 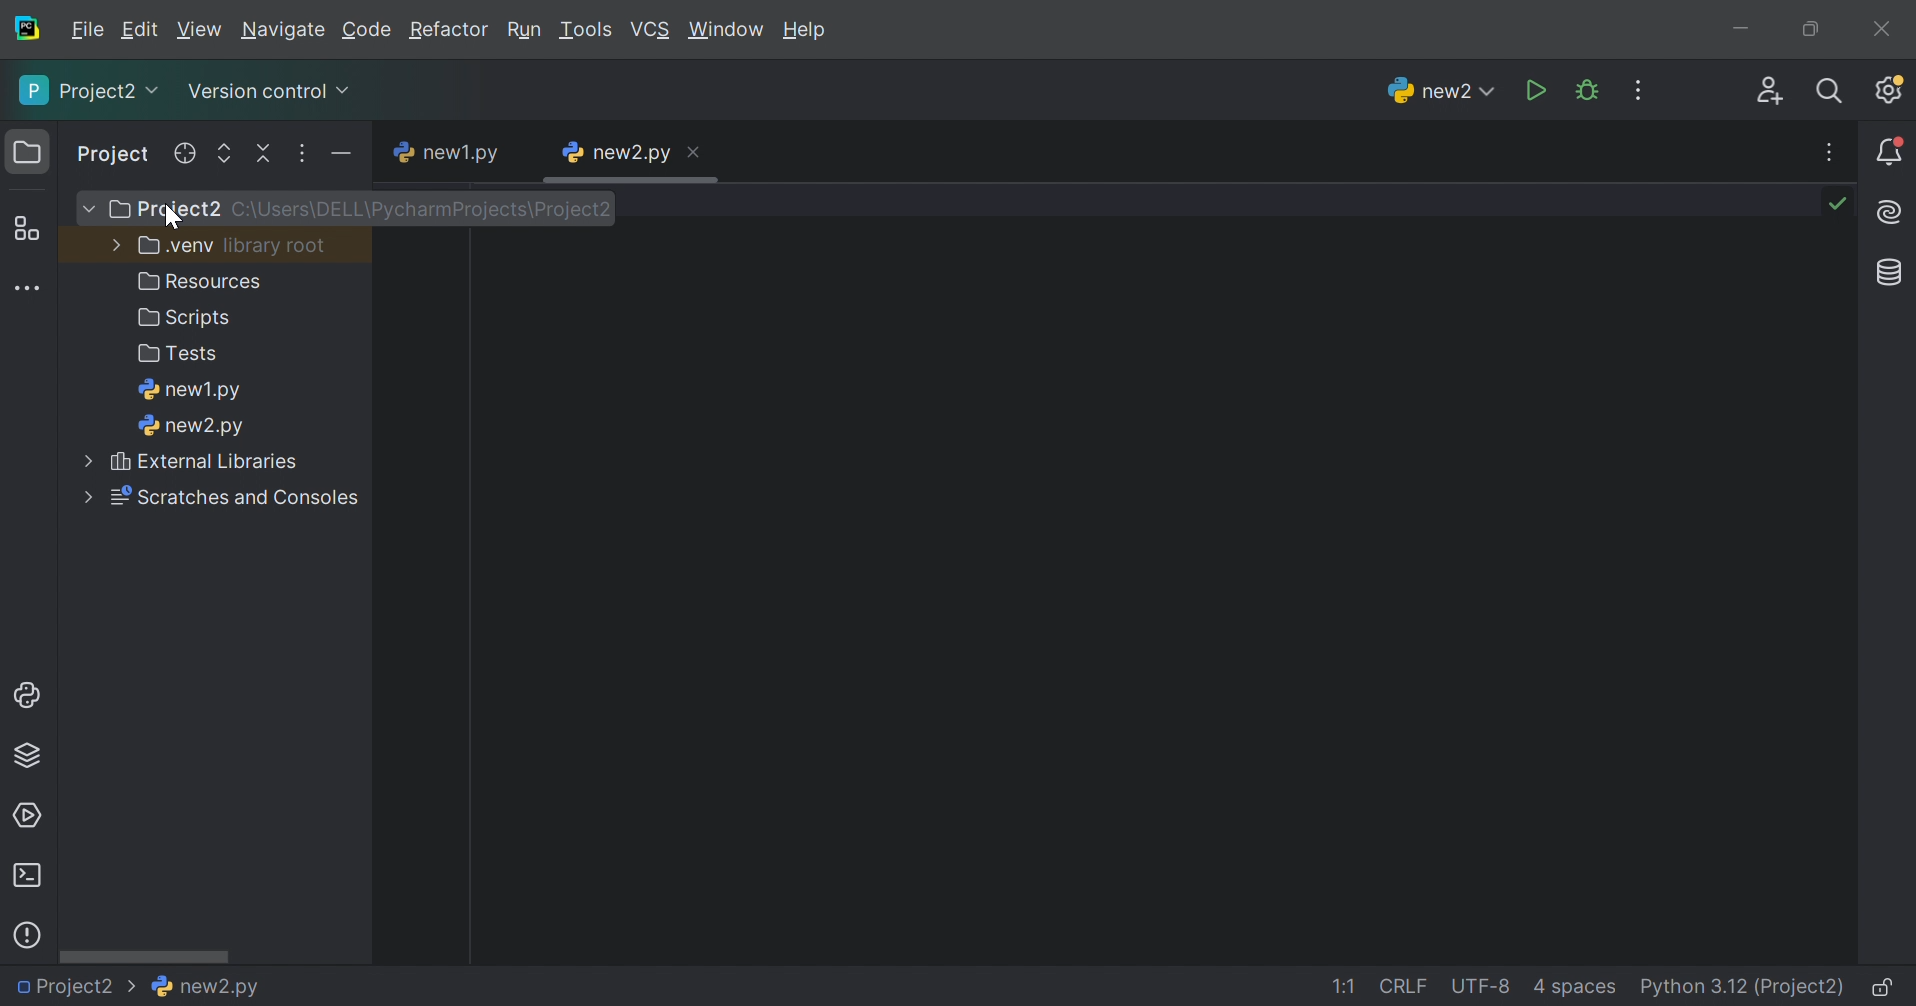 I want to click on Edit, so click(x=140, y=30).